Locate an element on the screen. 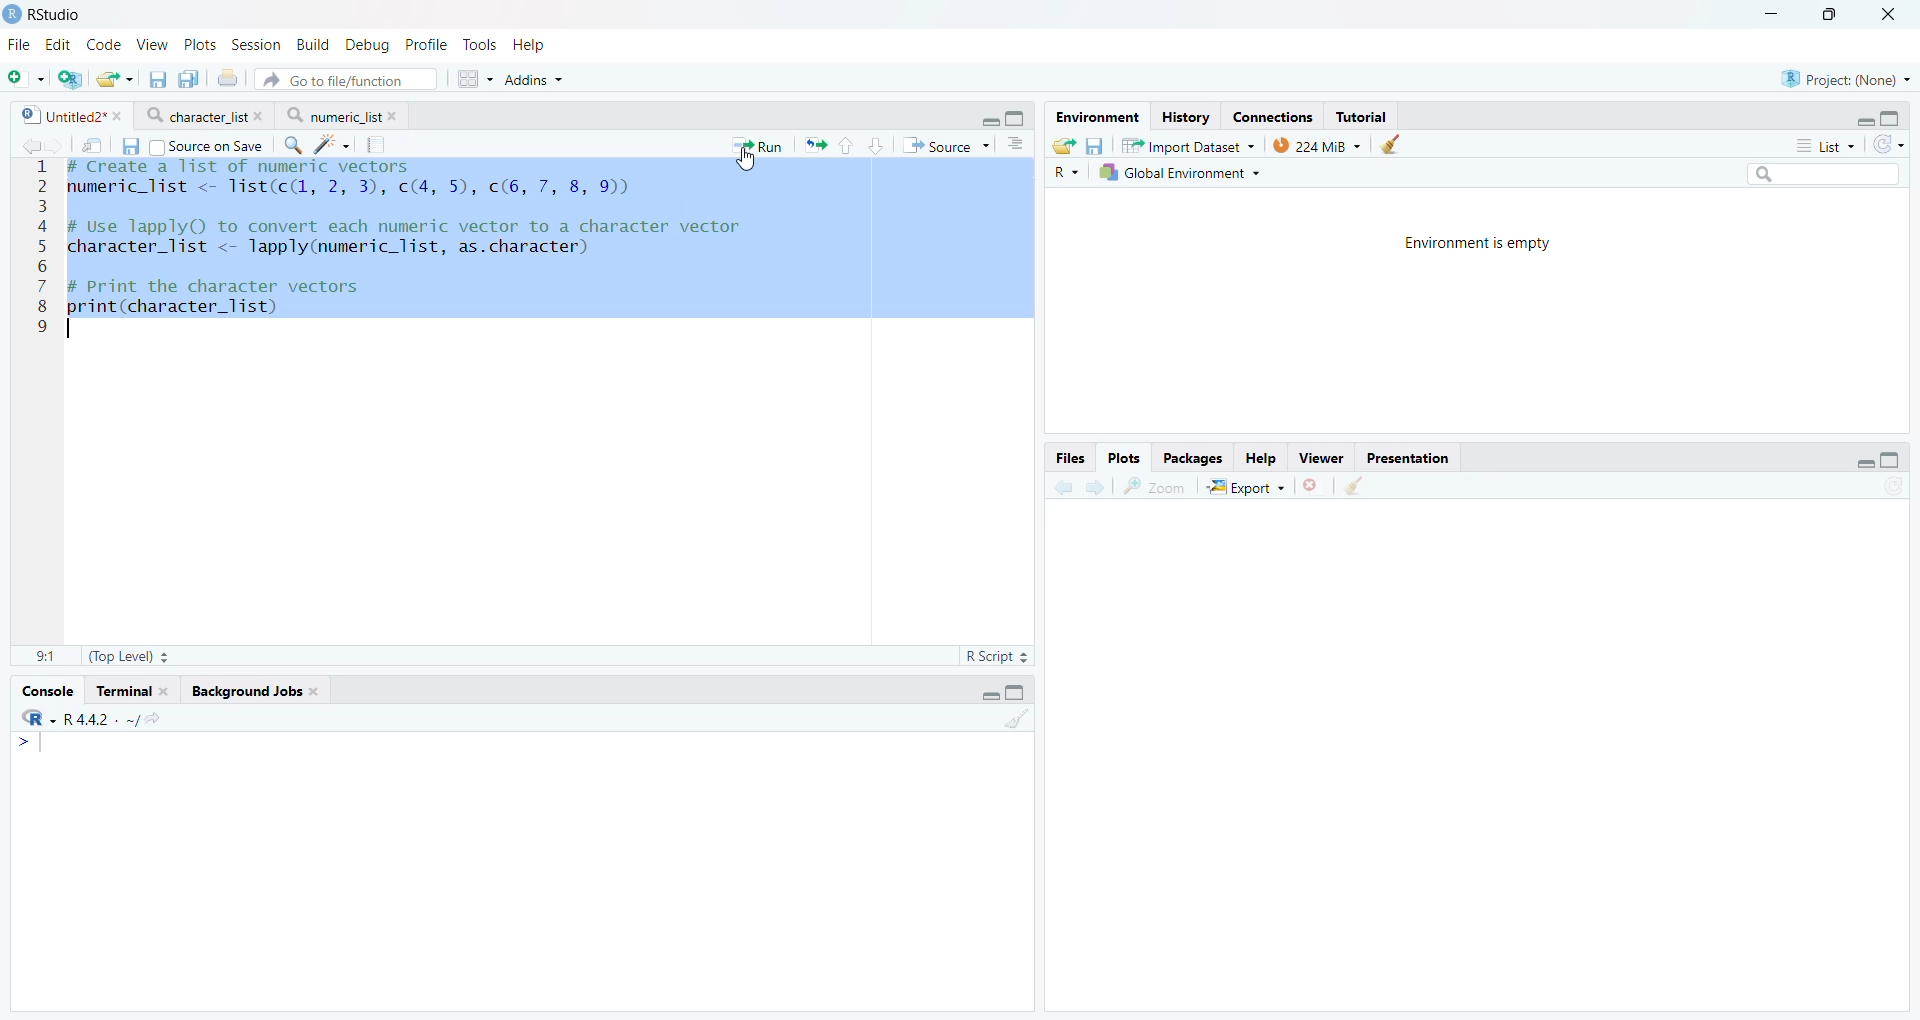  Tools is located at coordinates (480, 44).